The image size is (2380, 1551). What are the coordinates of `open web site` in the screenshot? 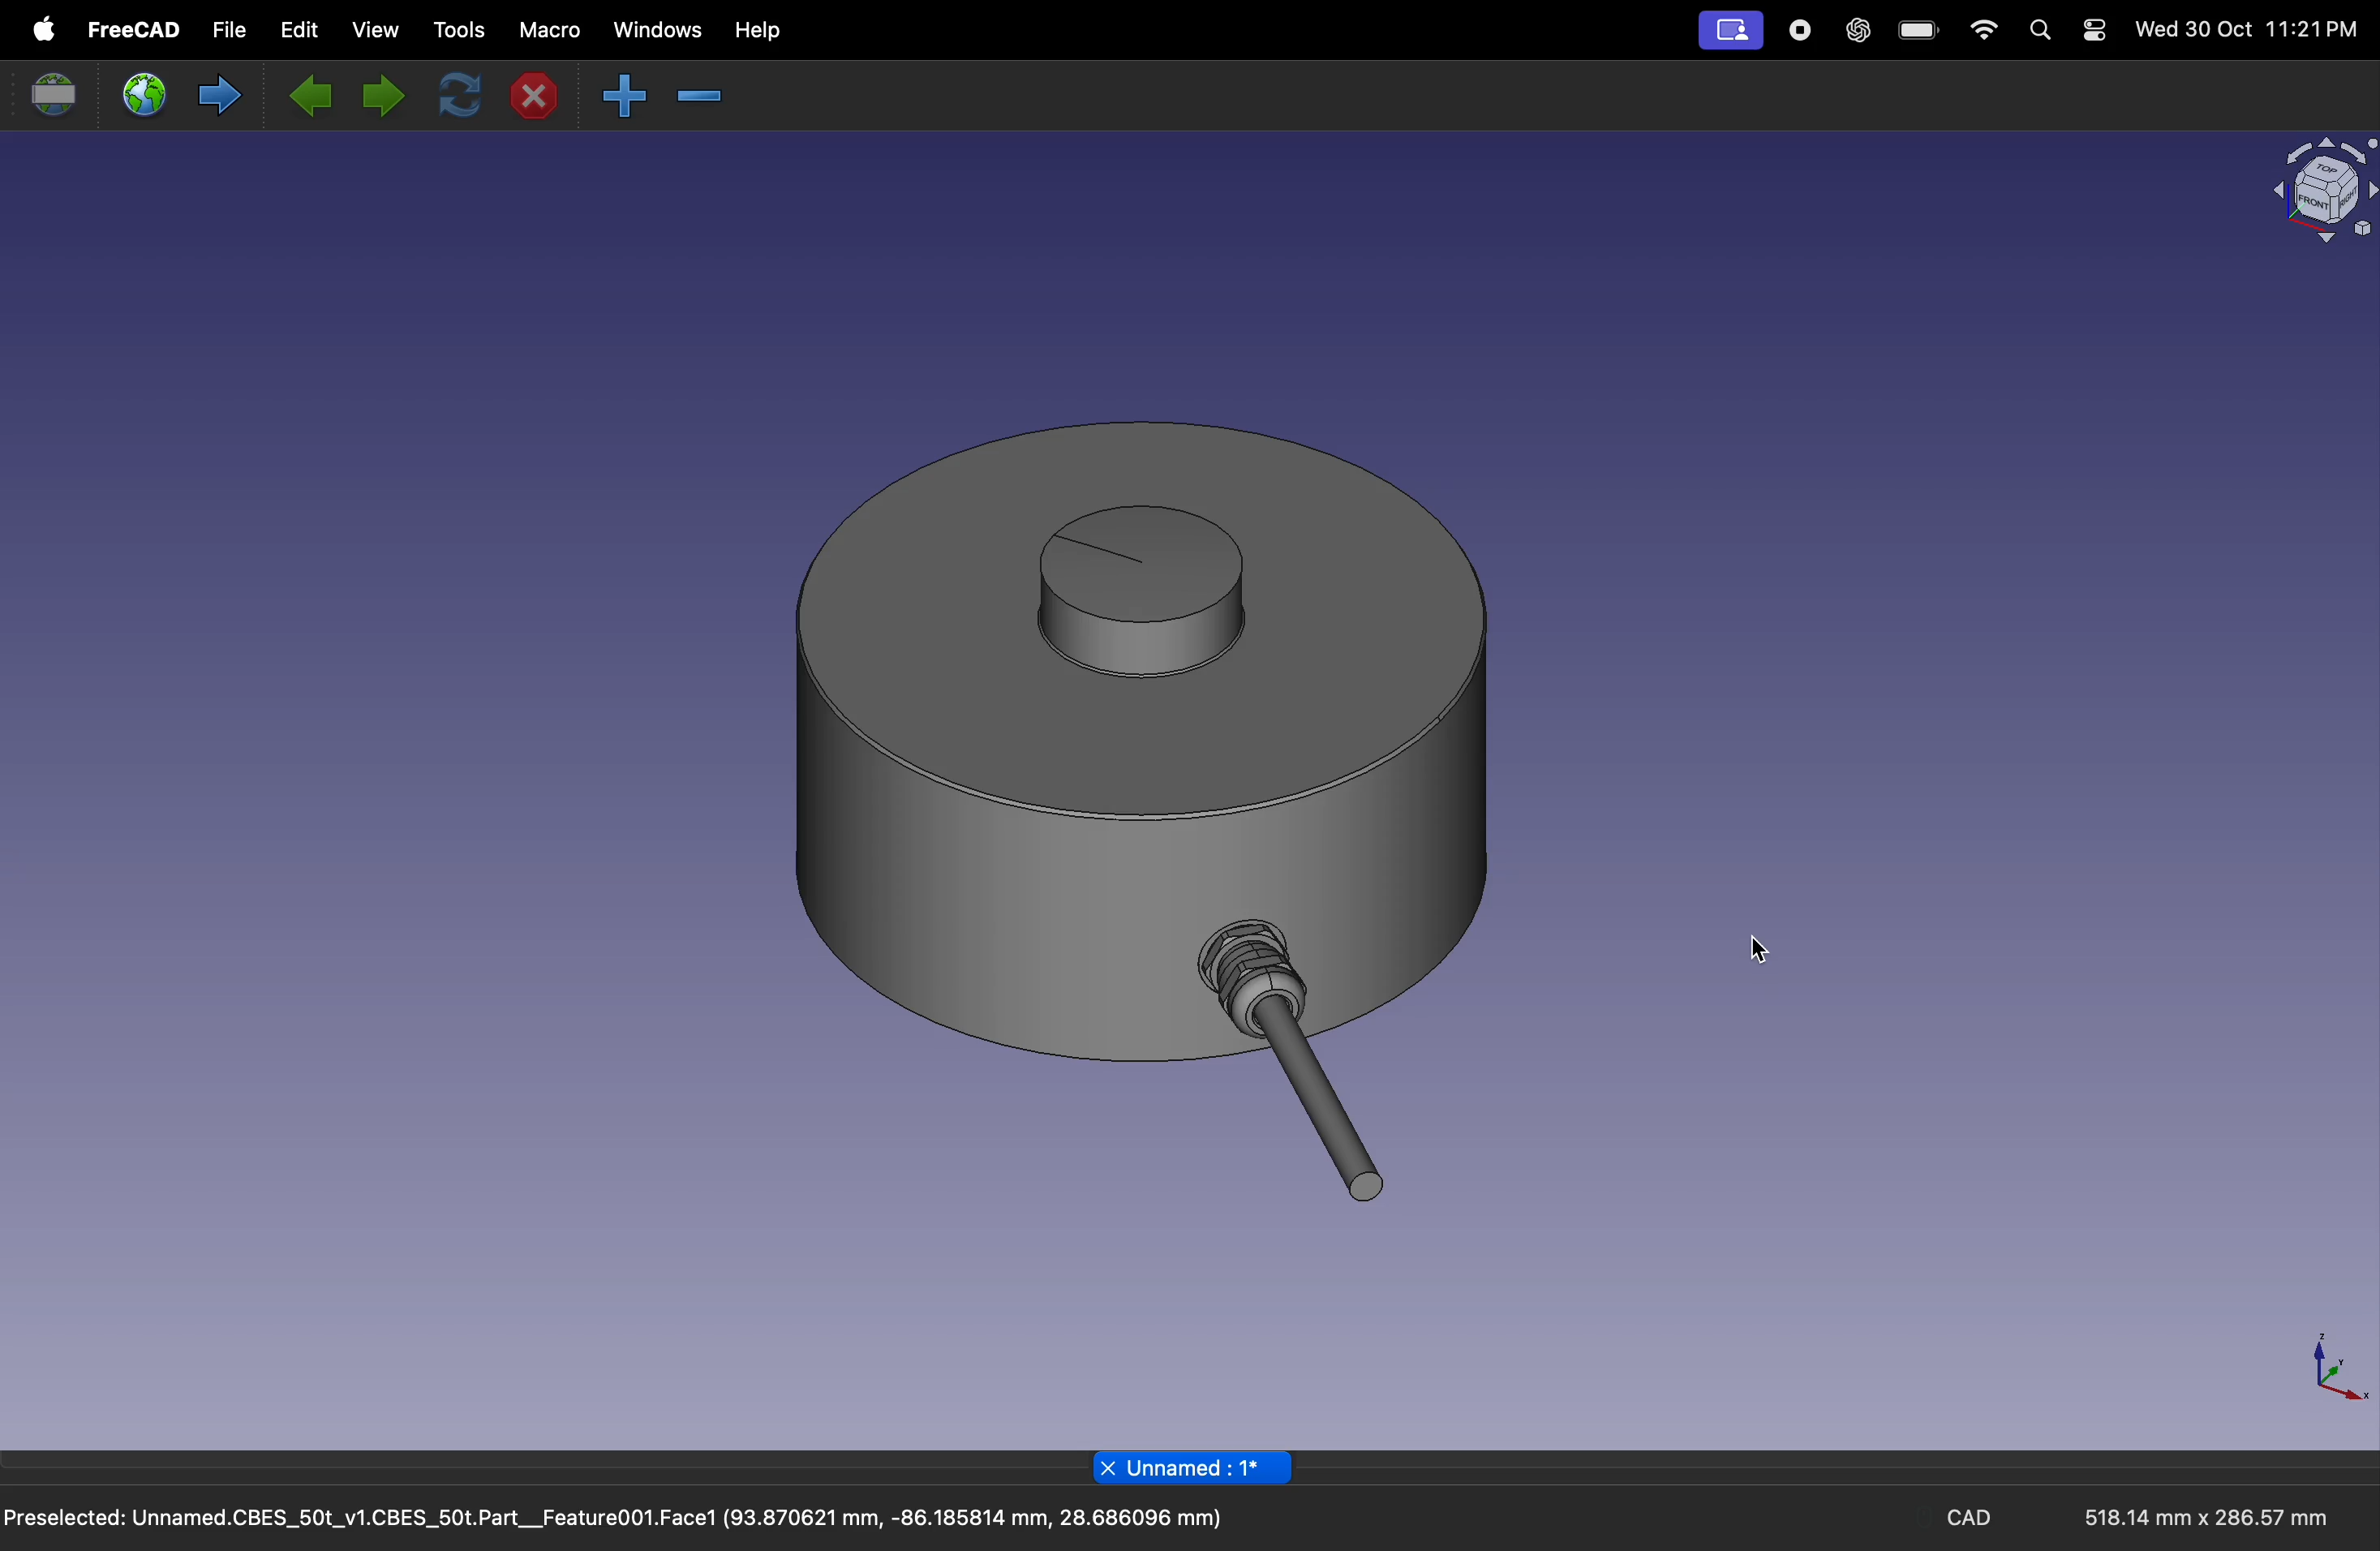 It's located at (143, 94).